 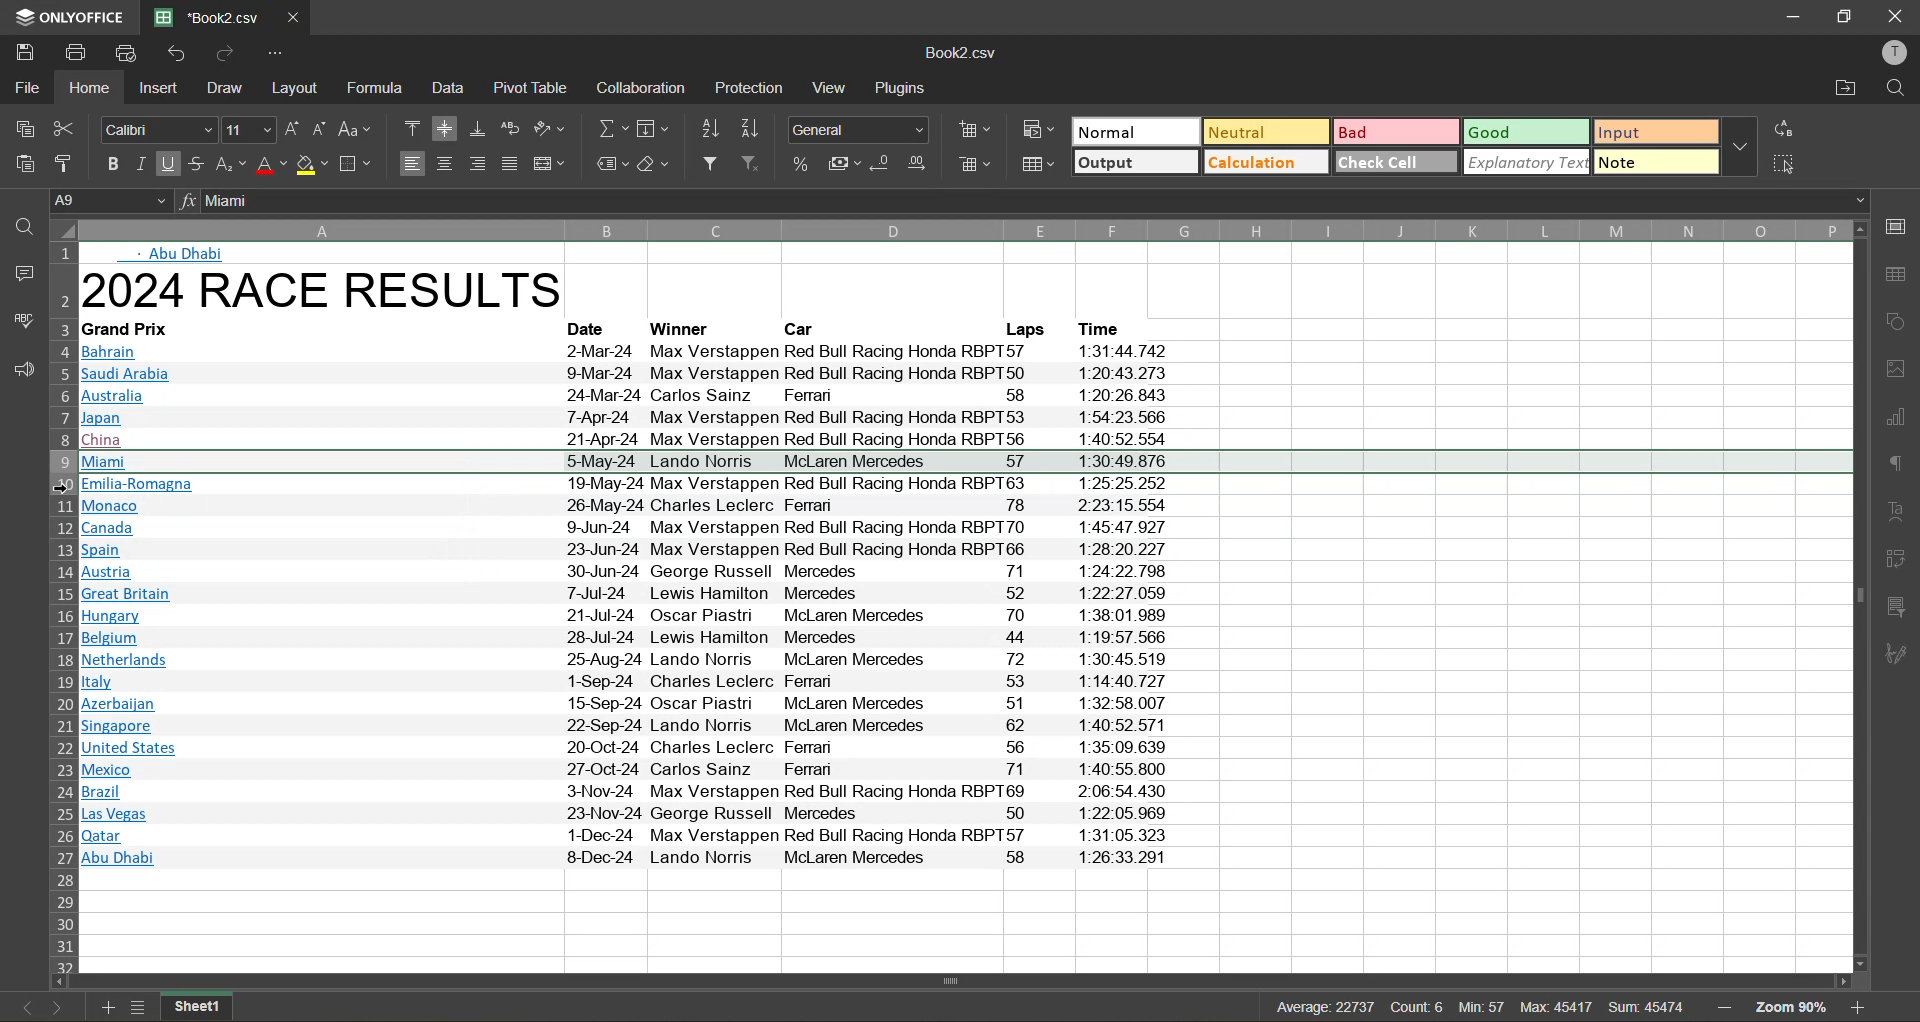 What do you see at coordinates (109, 1007) in the screenshot?
I see `add new sheet` at bounding box center [109, 1007].